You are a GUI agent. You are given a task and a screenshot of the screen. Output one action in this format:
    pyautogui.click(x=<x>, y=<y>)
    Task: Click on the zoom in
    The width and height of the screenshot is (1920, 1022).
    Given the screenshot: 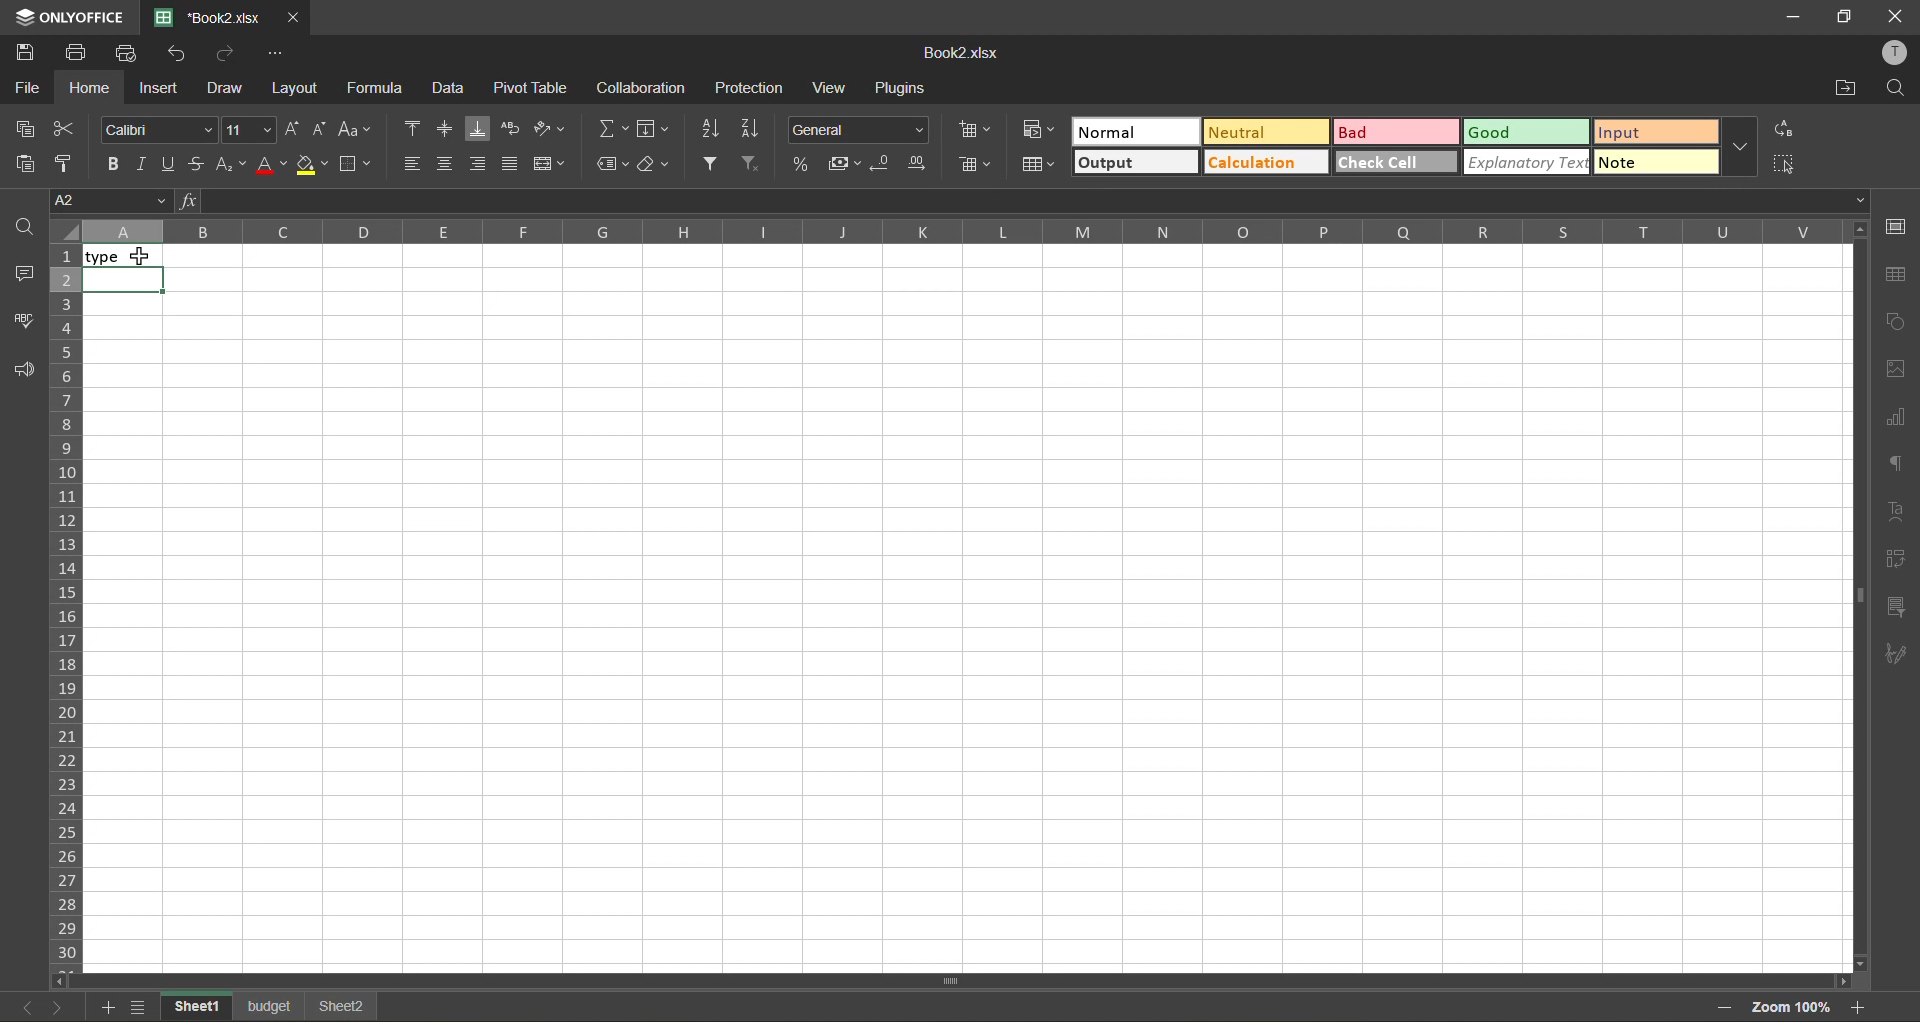 What is the action you would take?
    pyautogui.click(x=1719, y=1008)
    